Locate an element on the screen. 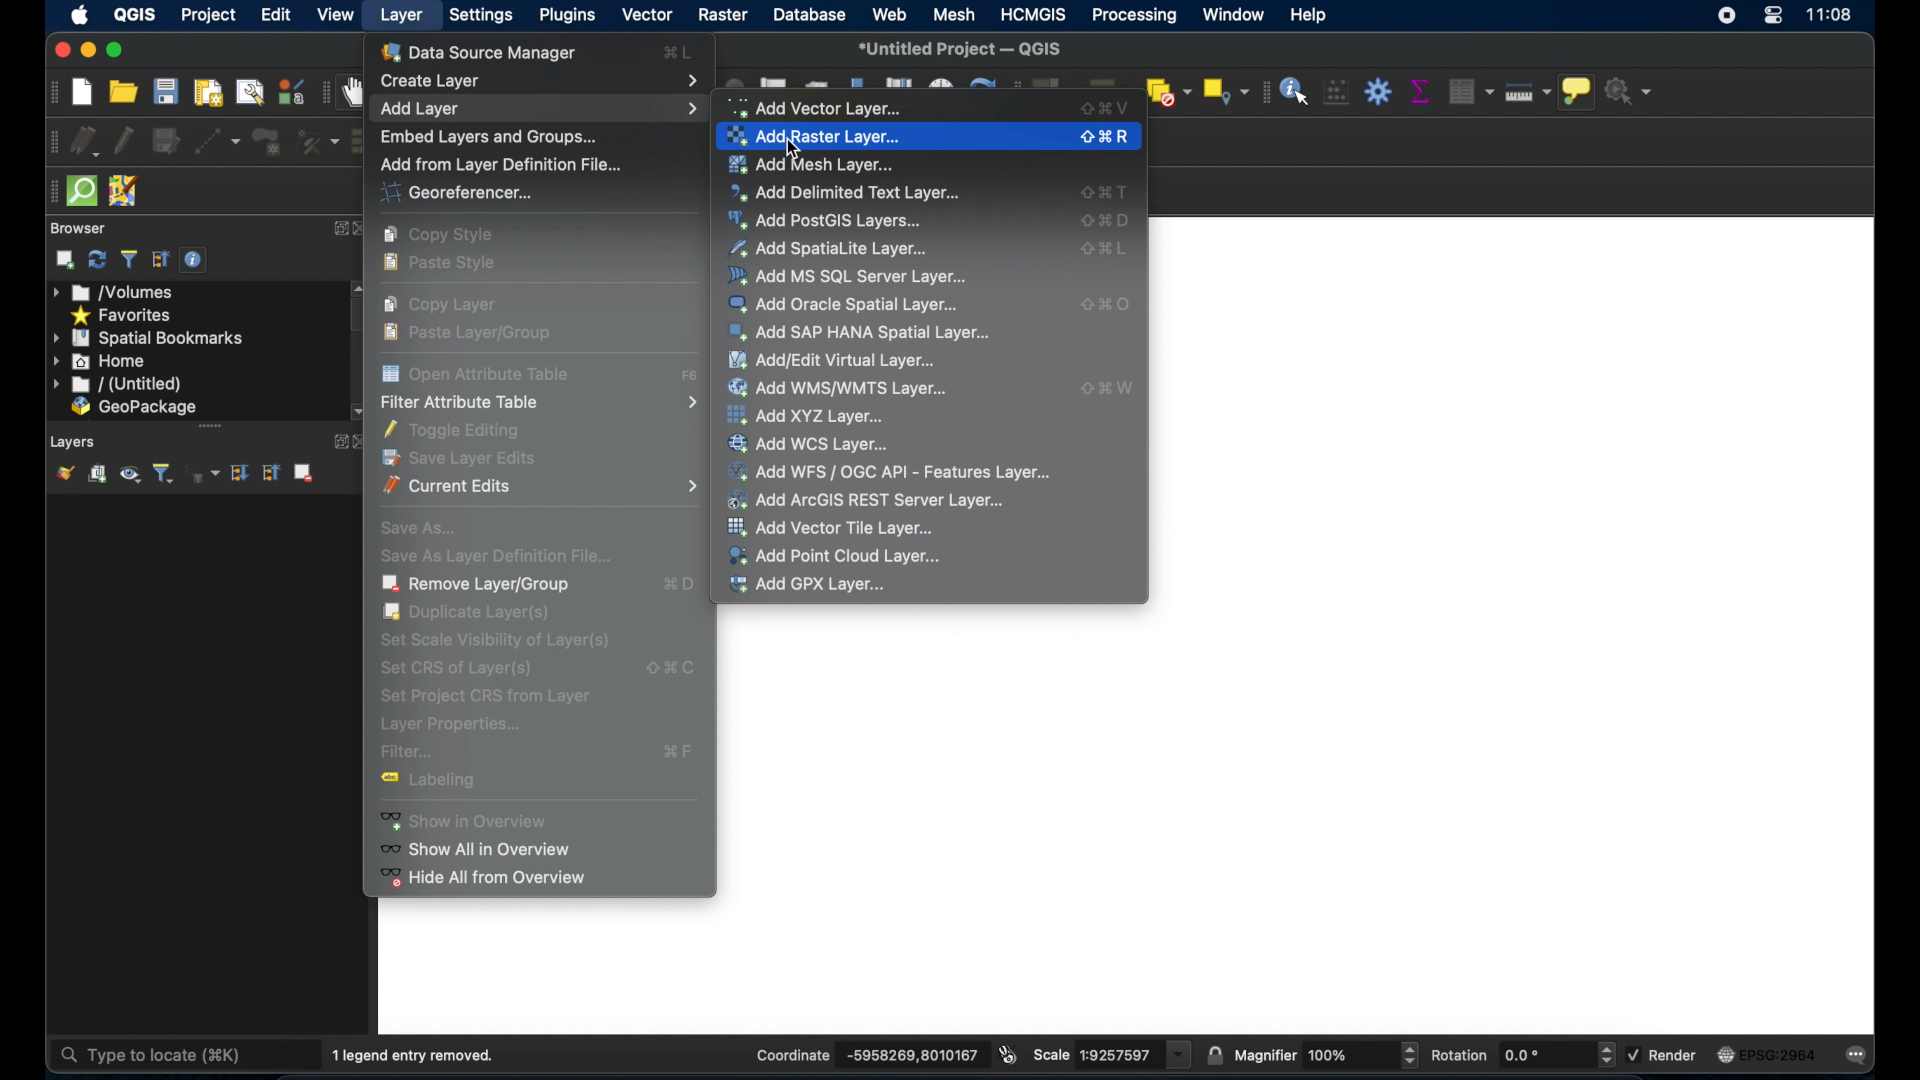  remove layer group is located at coordinates (477, 584).